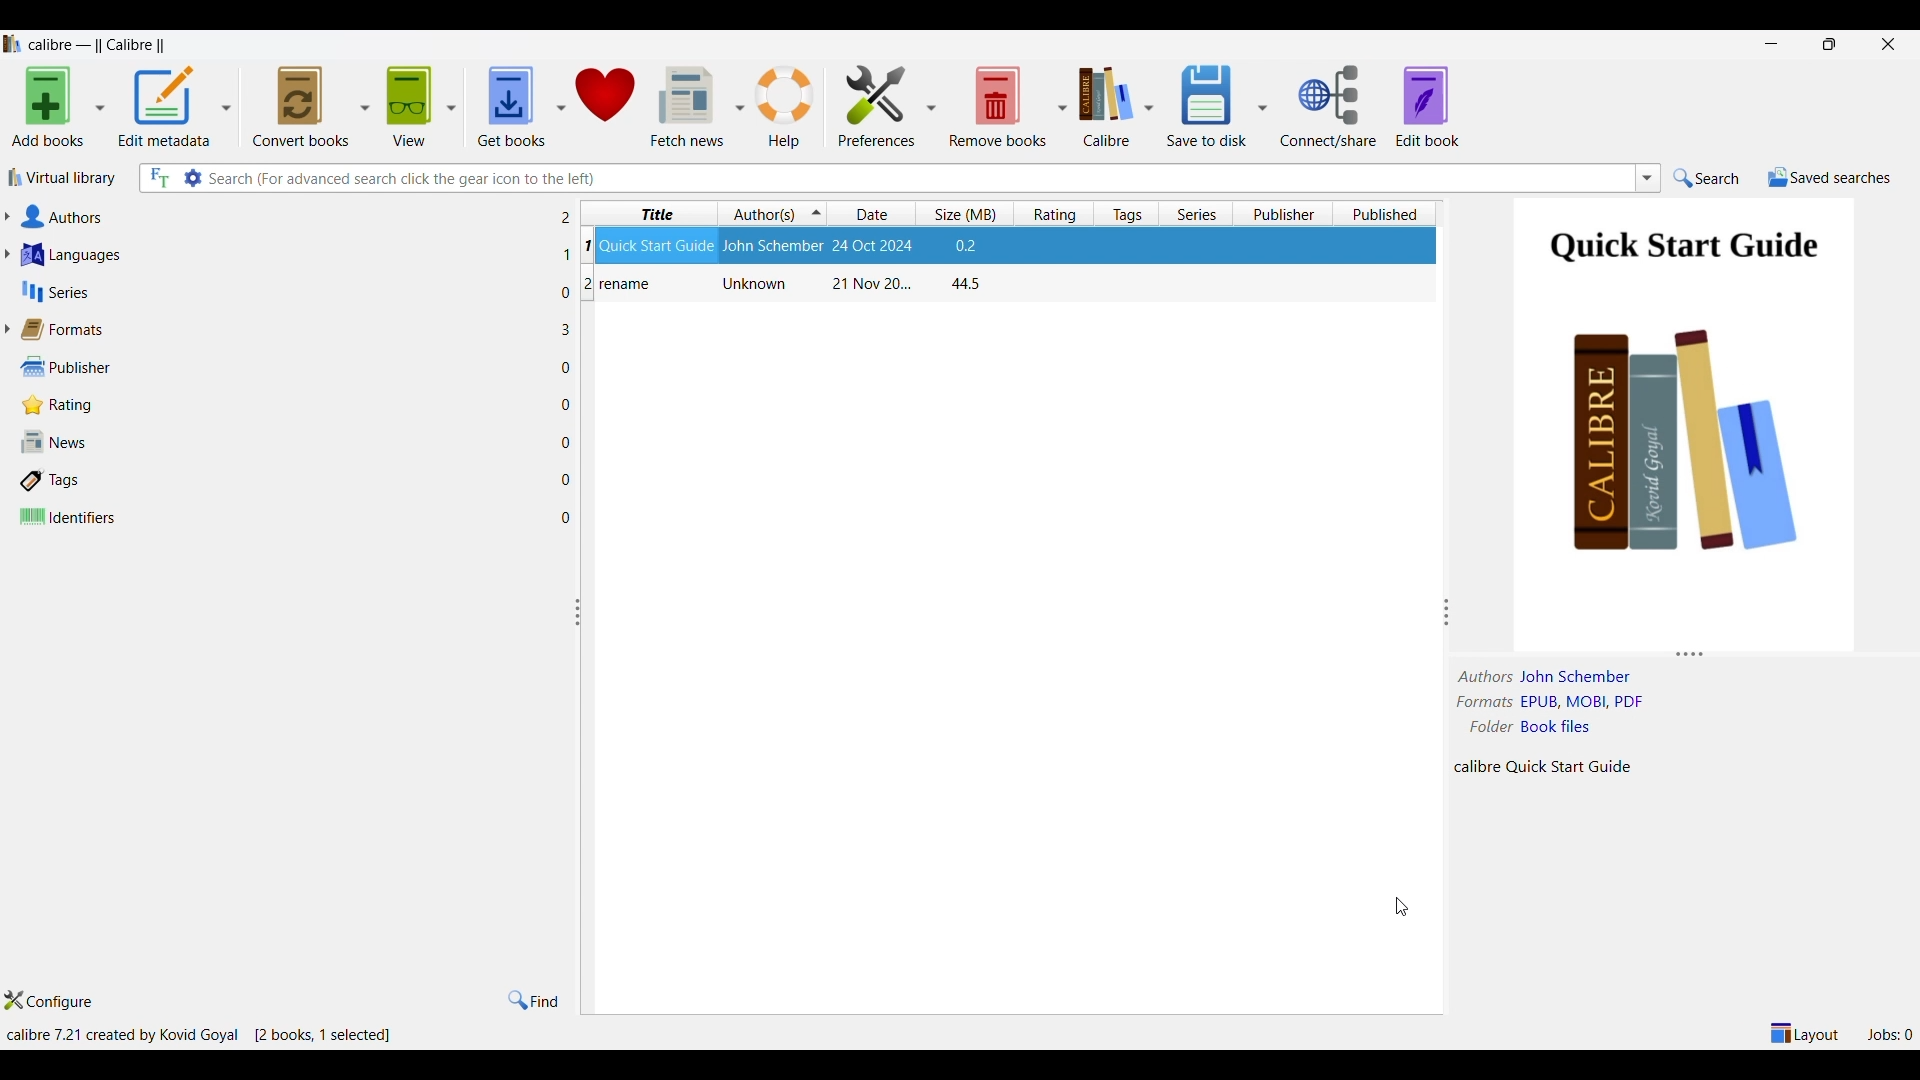 This screenshot has height=1080, width=1920. Describe the element at coordinates (450, 107) in the screenshot. I see `View options` at that location.